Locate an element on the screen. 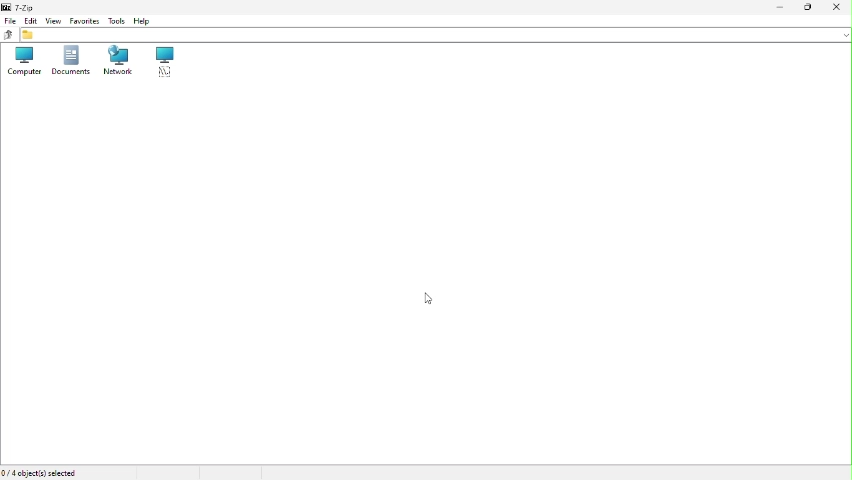  close is located at coordinates (838, 7).